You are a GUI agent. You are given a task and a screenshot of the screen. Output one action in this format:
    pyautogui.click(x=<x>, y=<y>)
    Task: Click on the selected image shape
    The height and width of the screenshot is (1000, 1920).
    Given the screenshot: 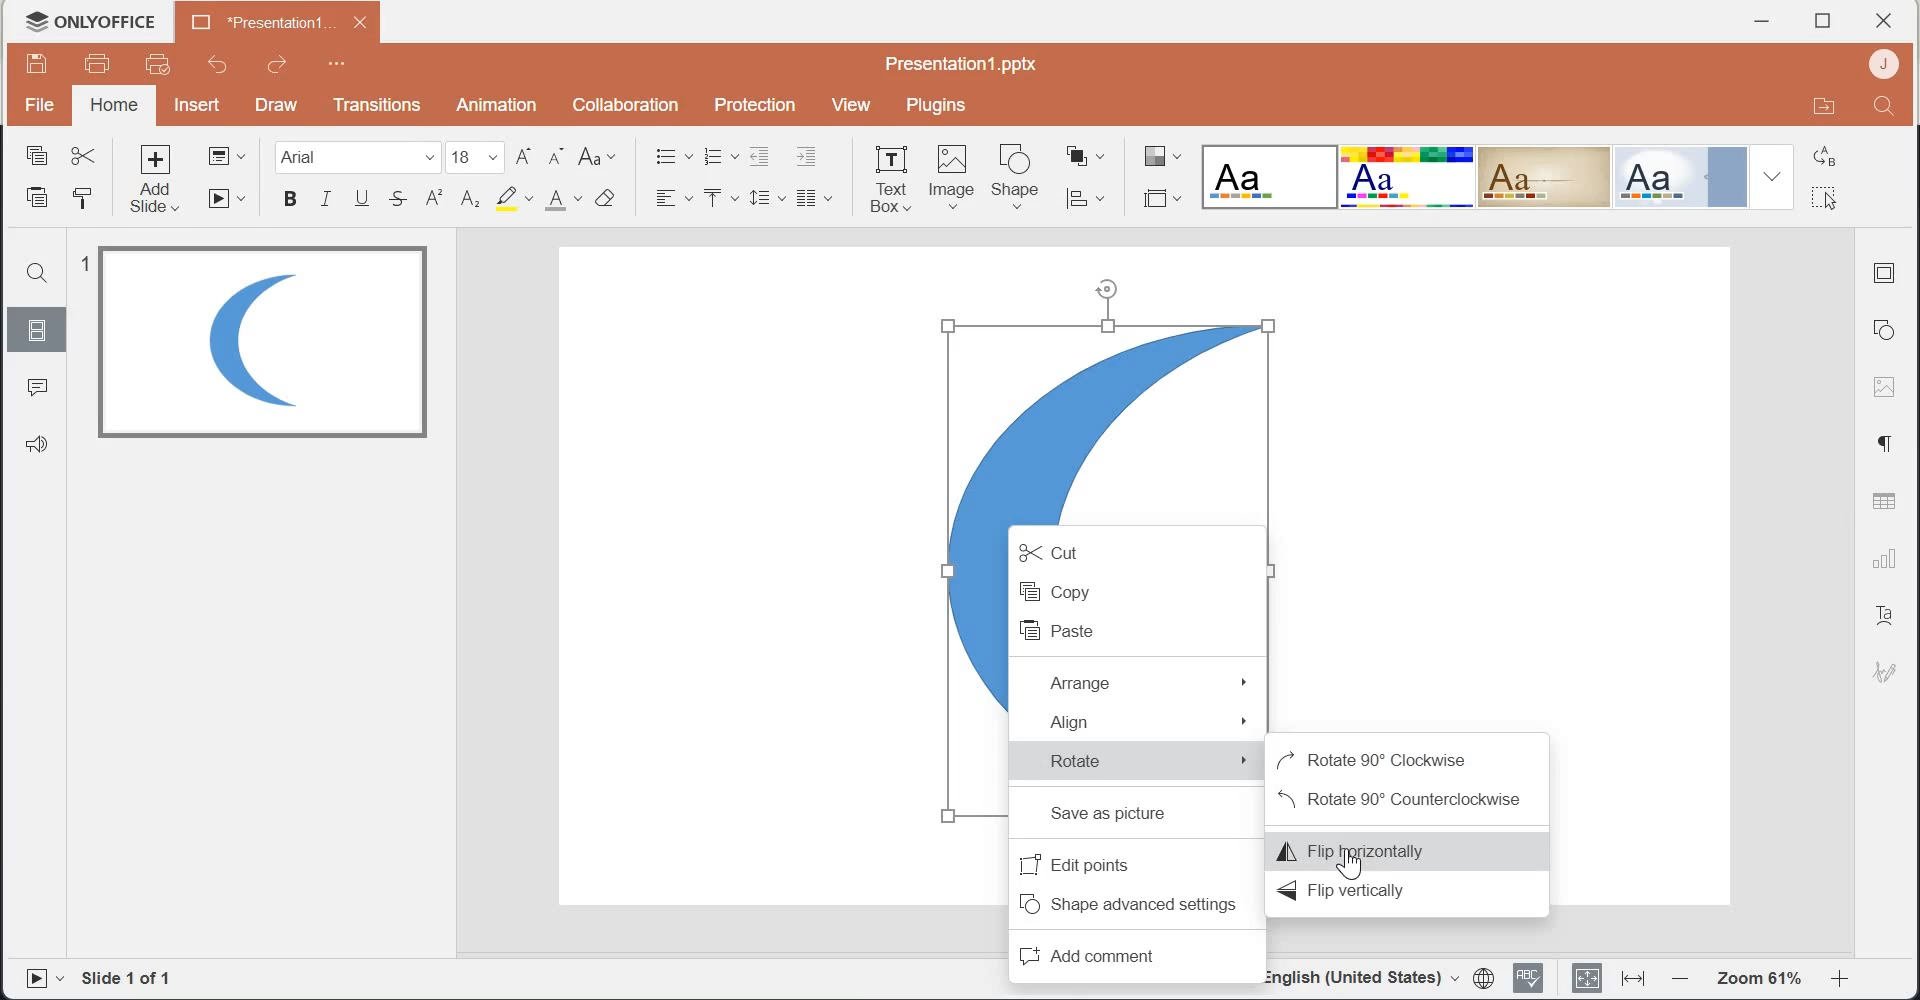 What is the action you would take?
    pyautogui.click(x=1108, y=393)
    